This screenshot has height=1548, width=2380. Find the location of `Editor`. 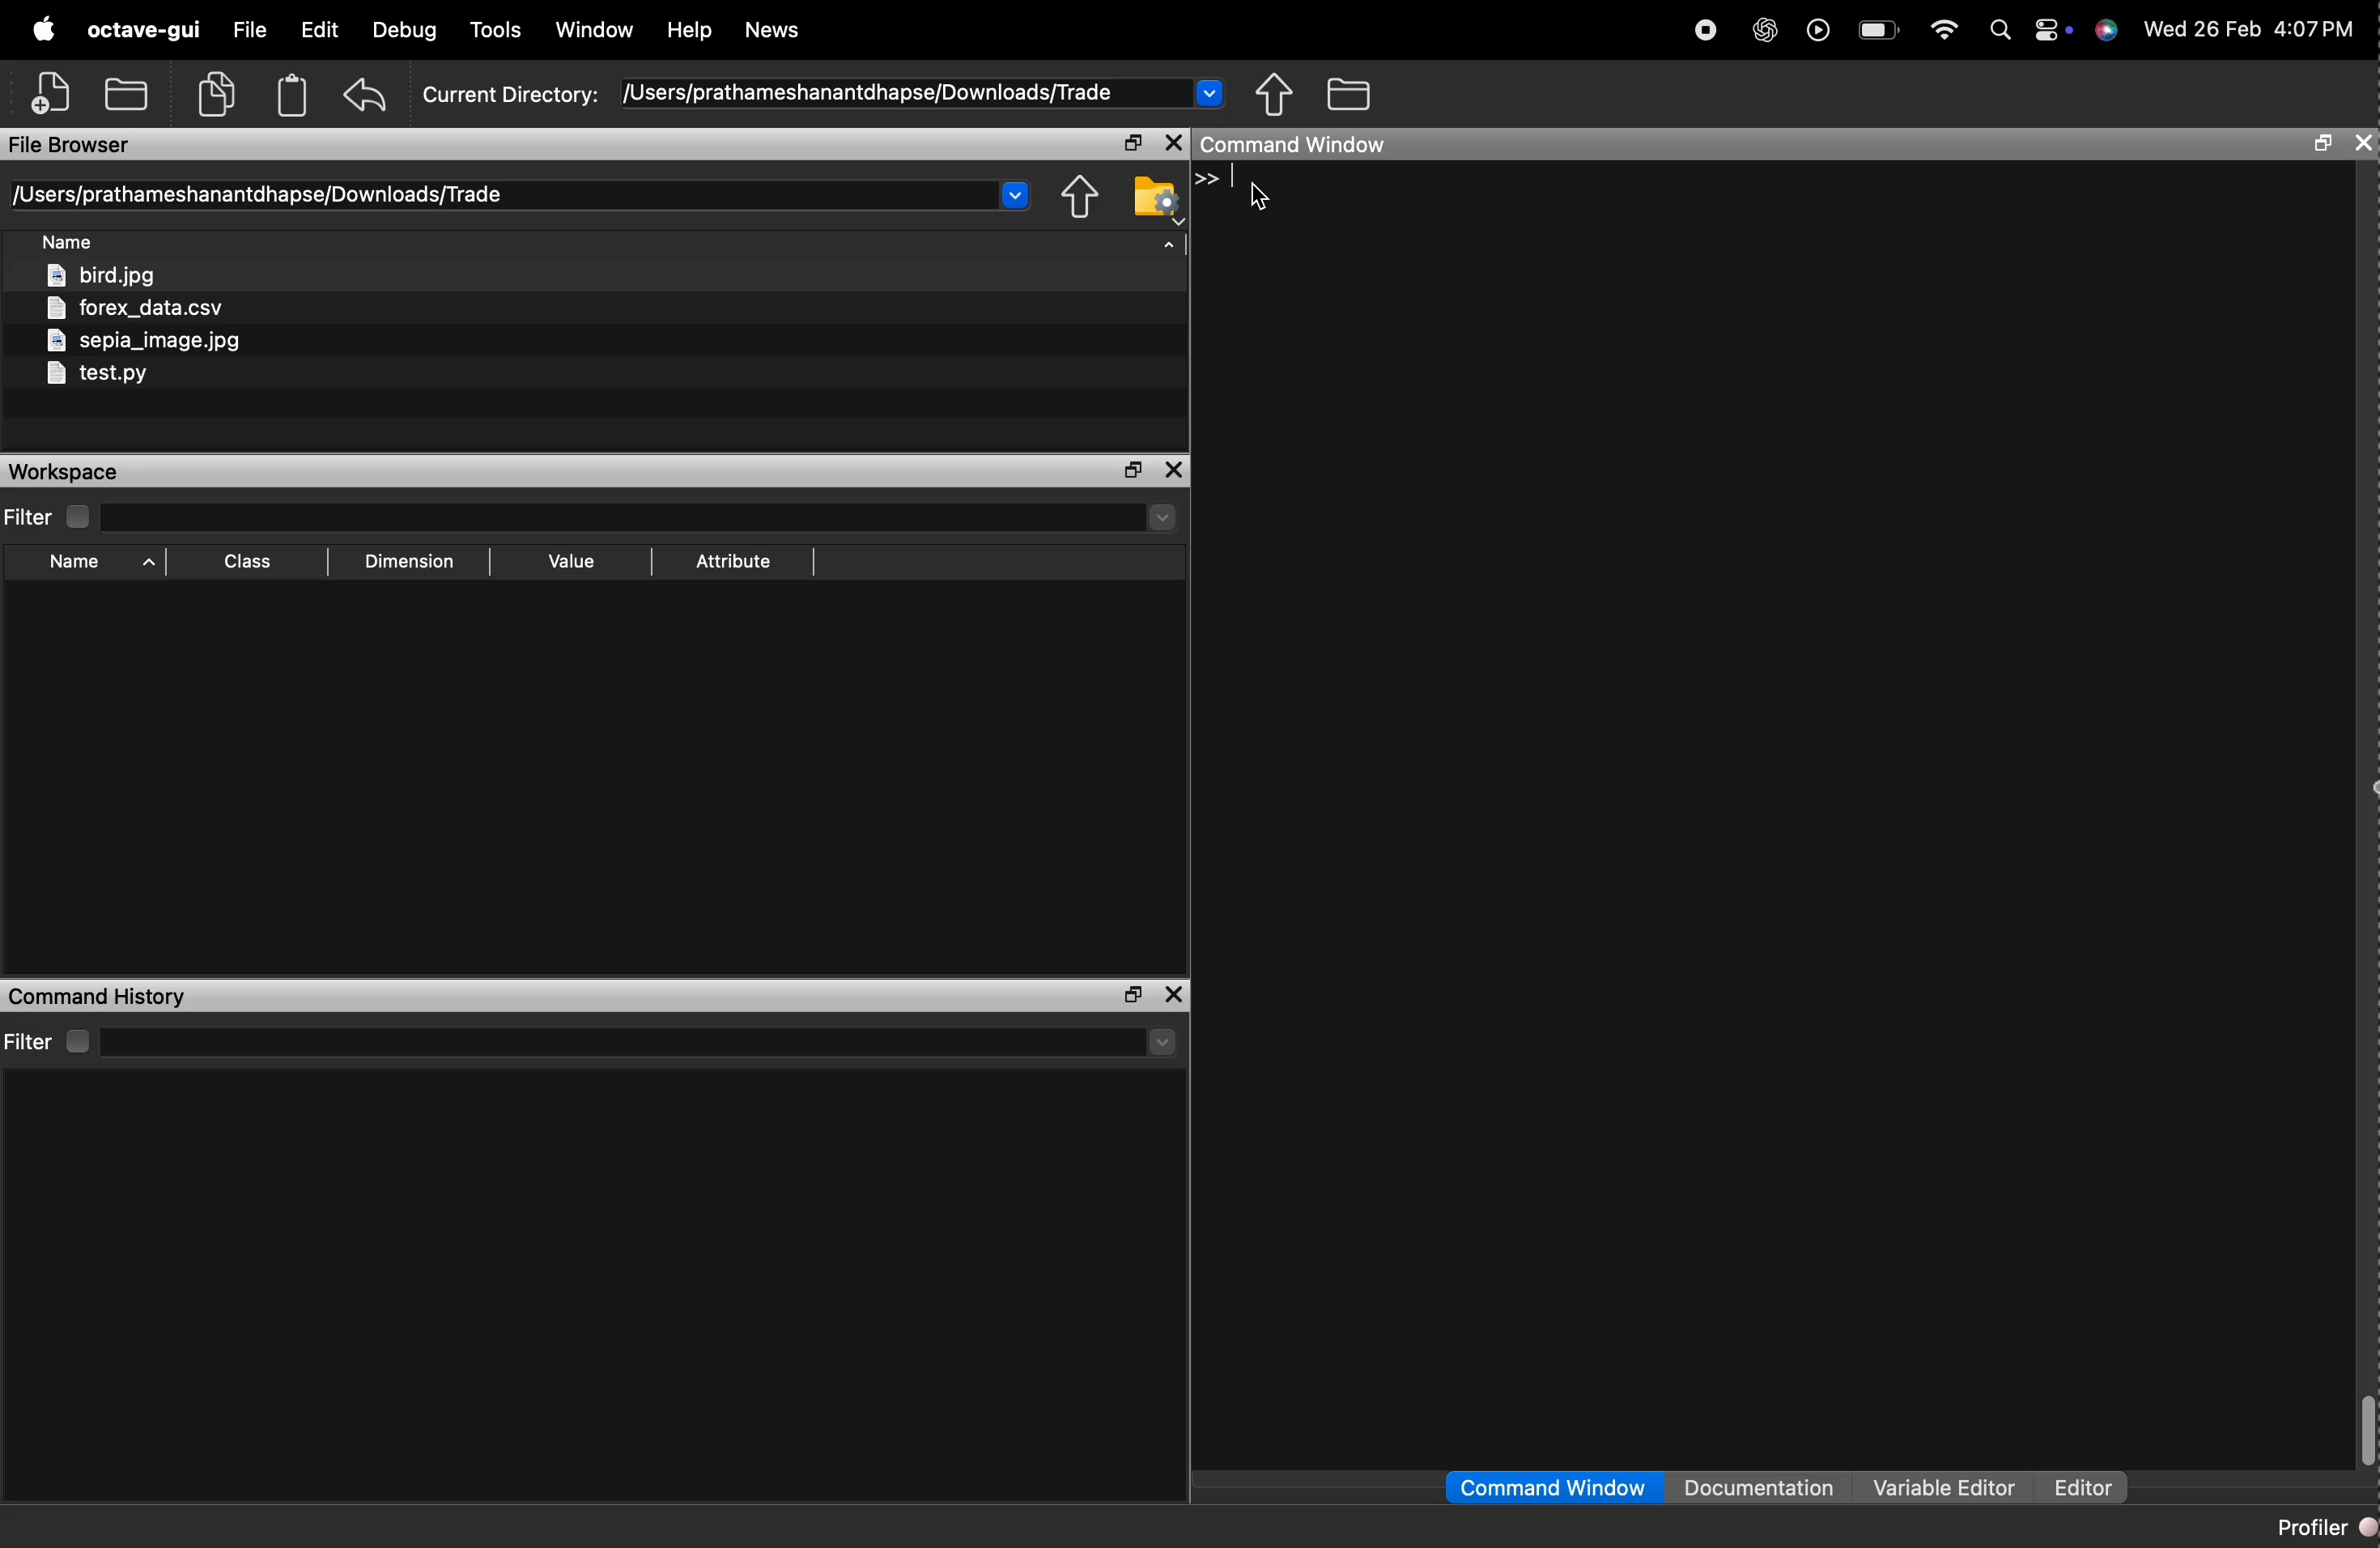

Editor is located at coordinates (2086, 1486).